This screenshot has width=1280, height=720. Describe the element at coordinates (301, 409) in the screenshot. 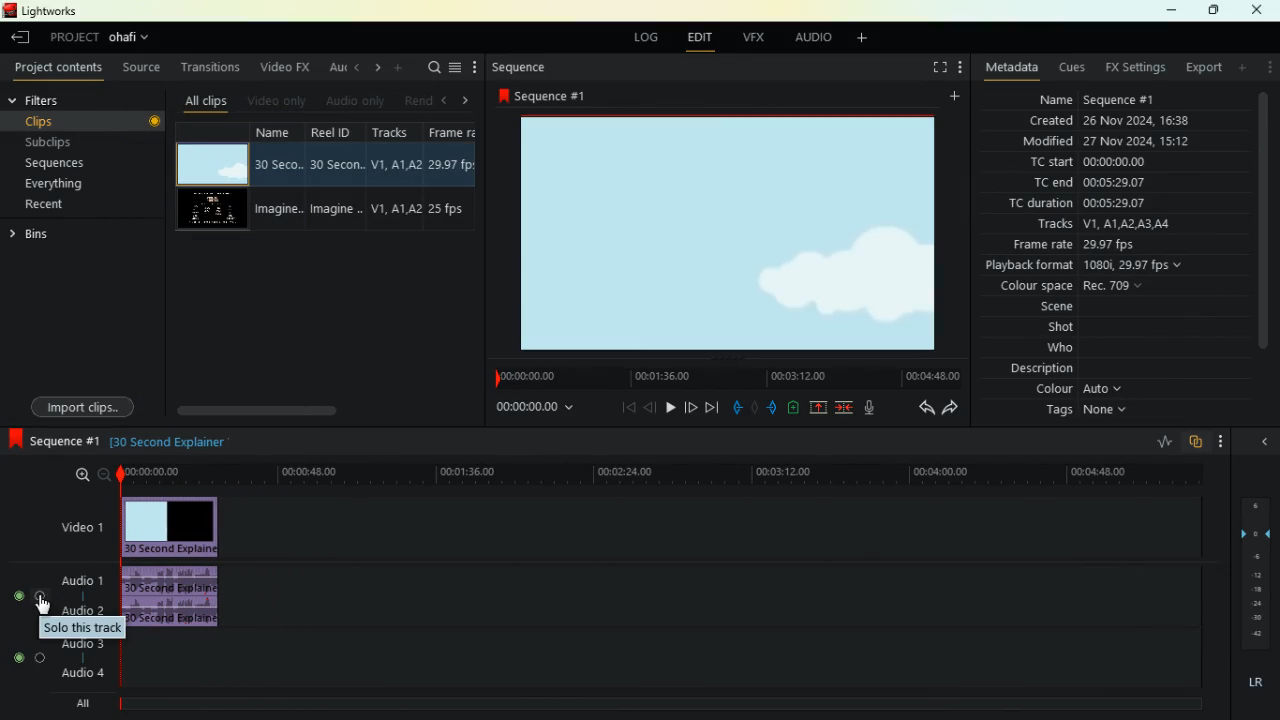

I see `scroll bar` at that location.